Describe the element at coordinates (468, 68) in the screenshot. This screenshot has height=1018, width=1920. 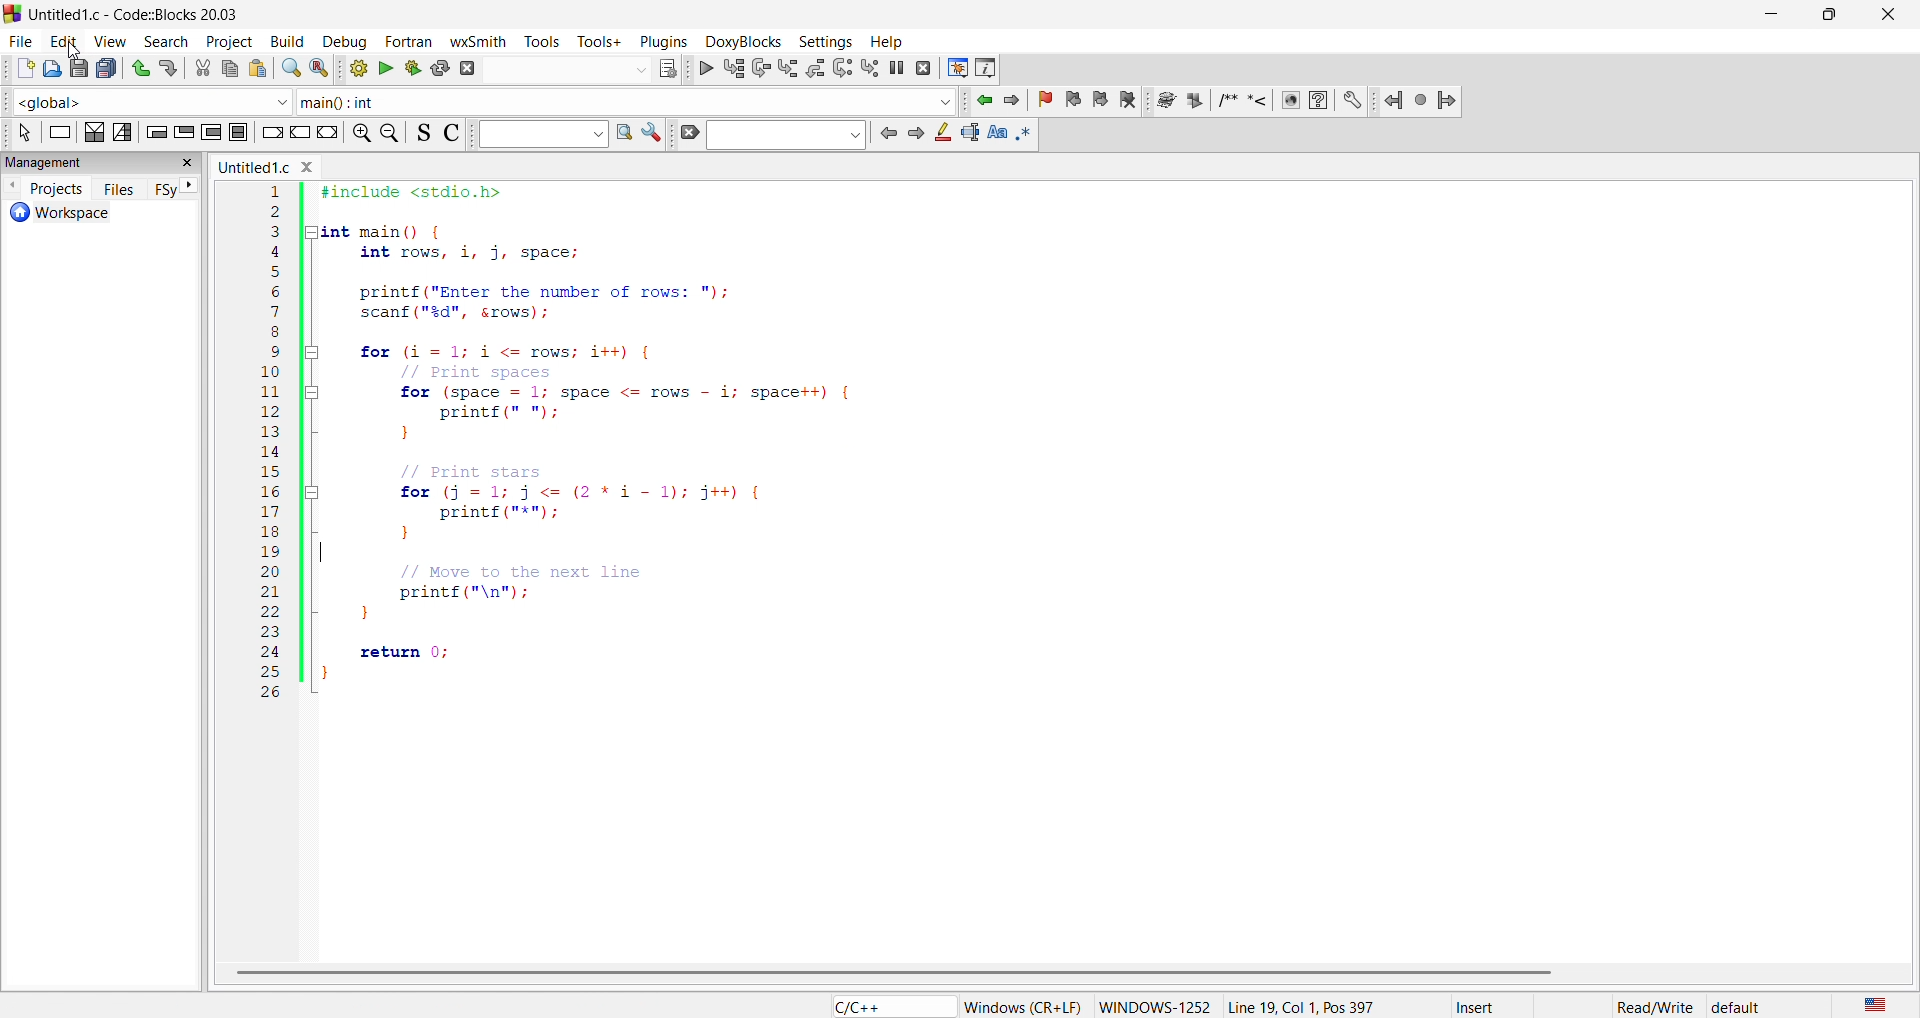
I see `abort` at that location.